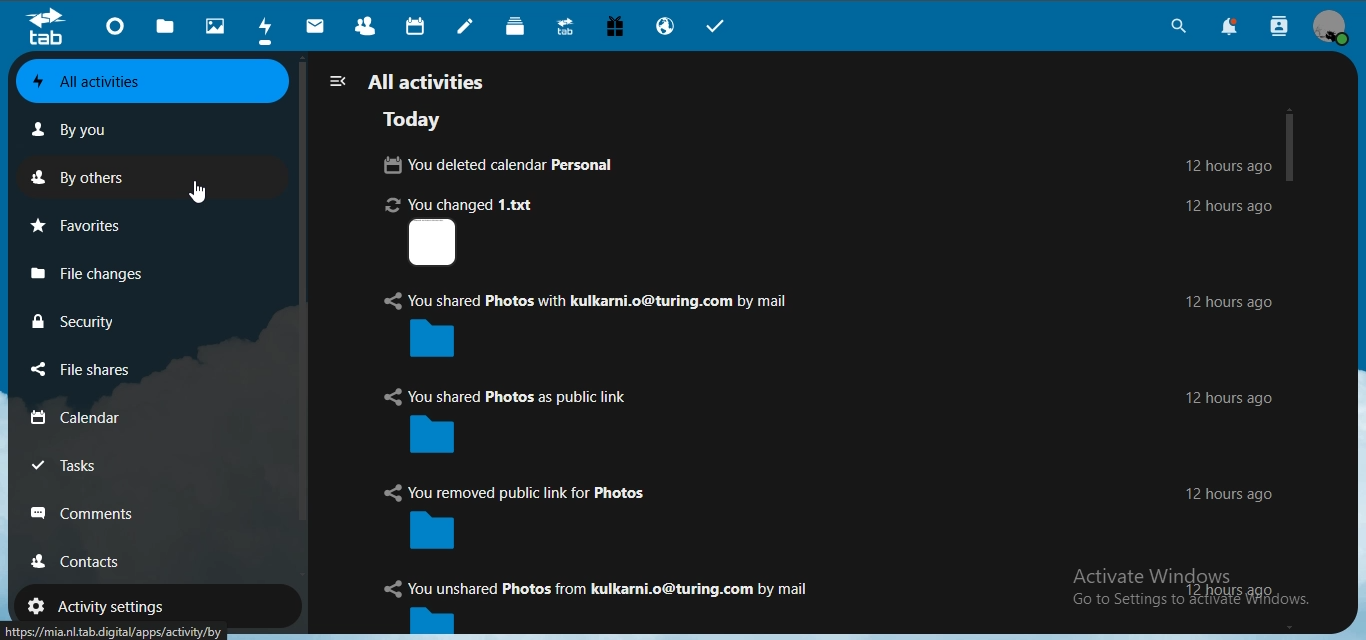 This screenshot has height=640, width=1366. Describe the element at coordinates (668, 26) in the screenshot. I see `email hosting` at that location.